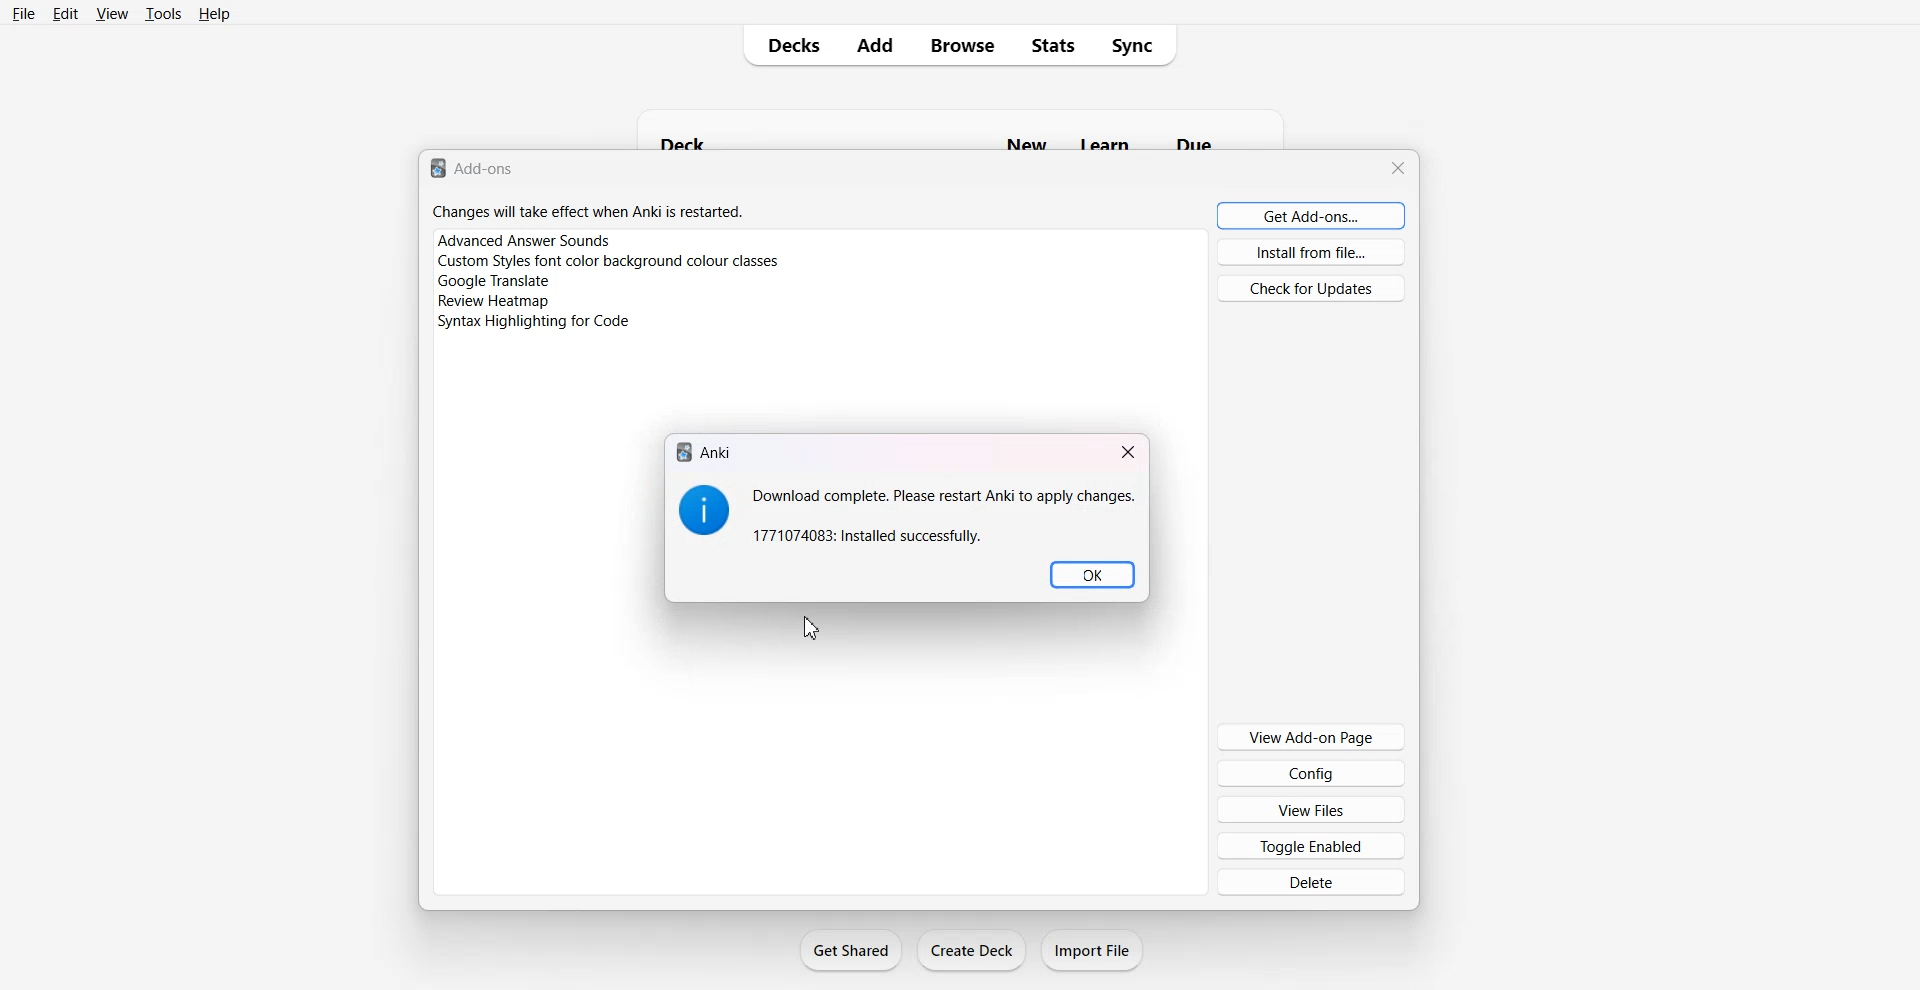 The height and width of the screenshot is (990, 1920). I want to click on Create Deck, so click(971, 950).